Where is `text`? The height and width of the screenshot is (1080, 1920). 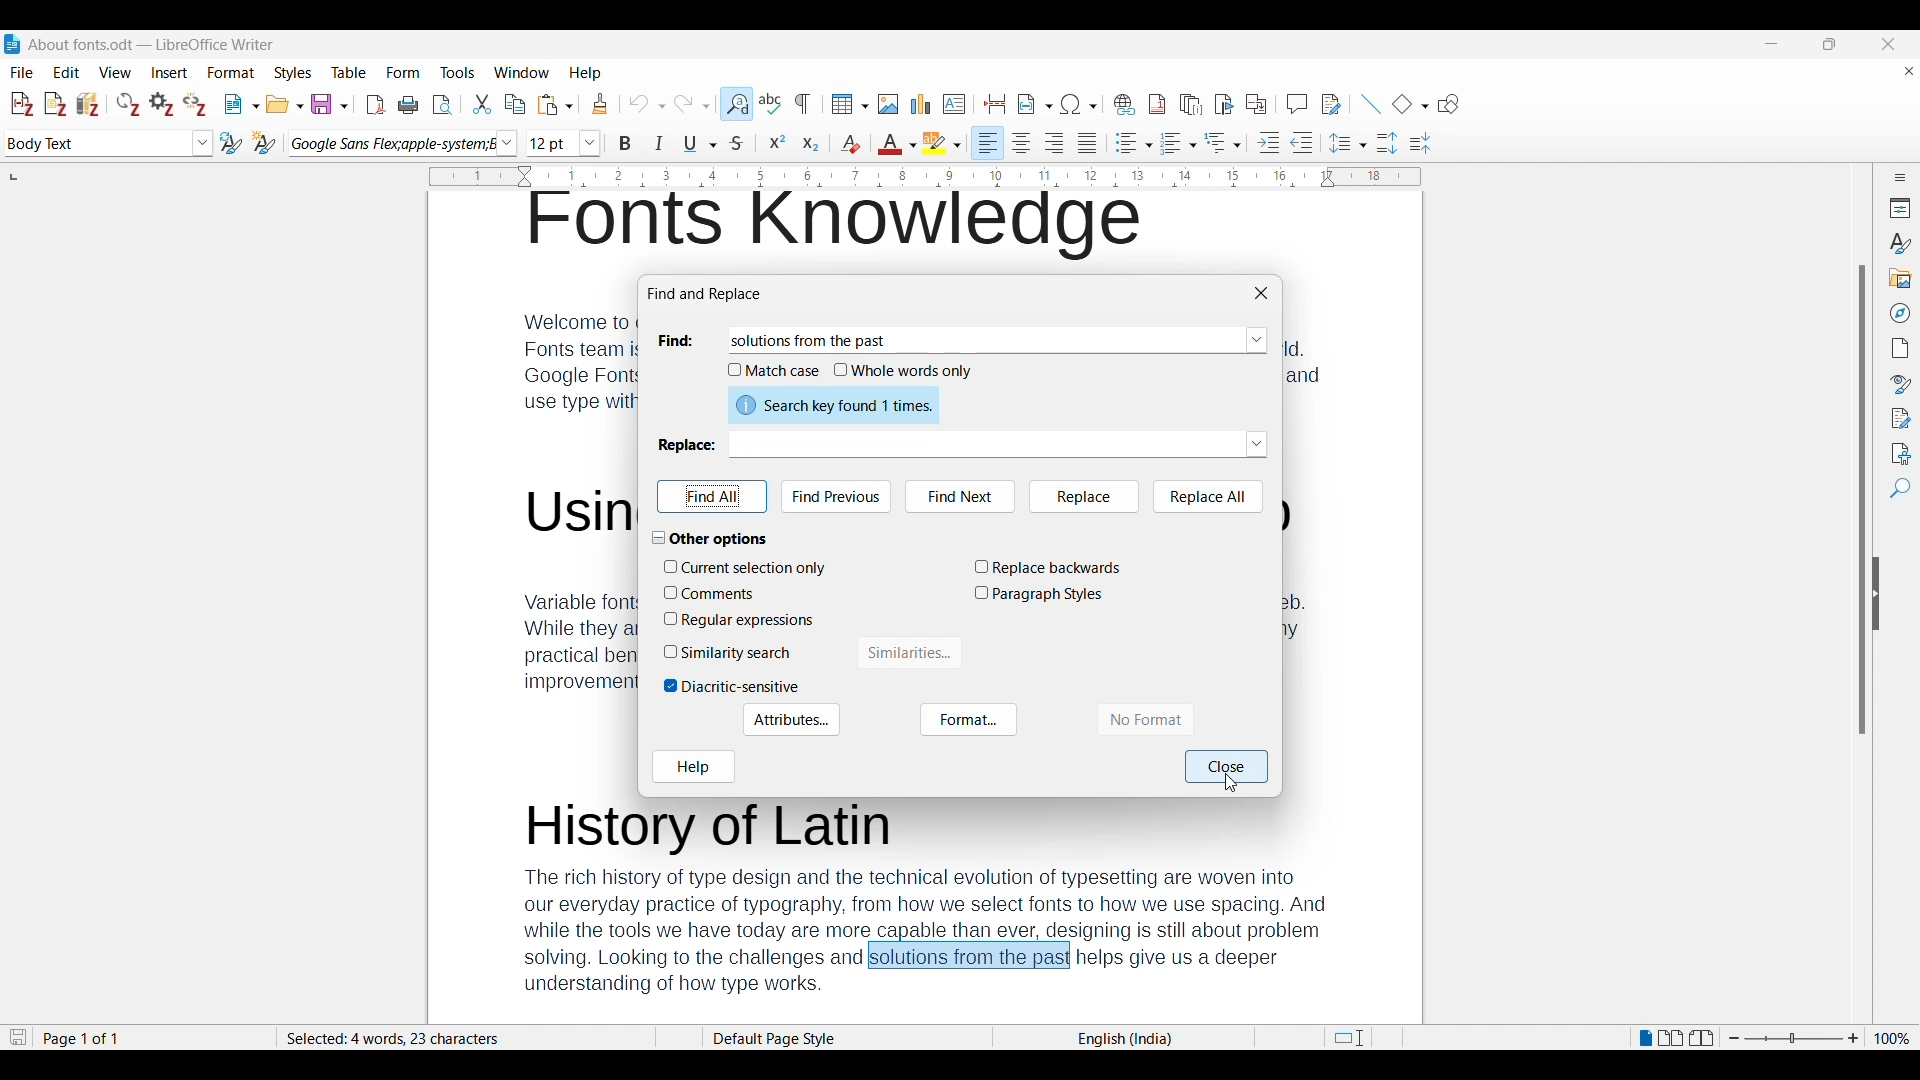
text is located at coordinates (577, 550).